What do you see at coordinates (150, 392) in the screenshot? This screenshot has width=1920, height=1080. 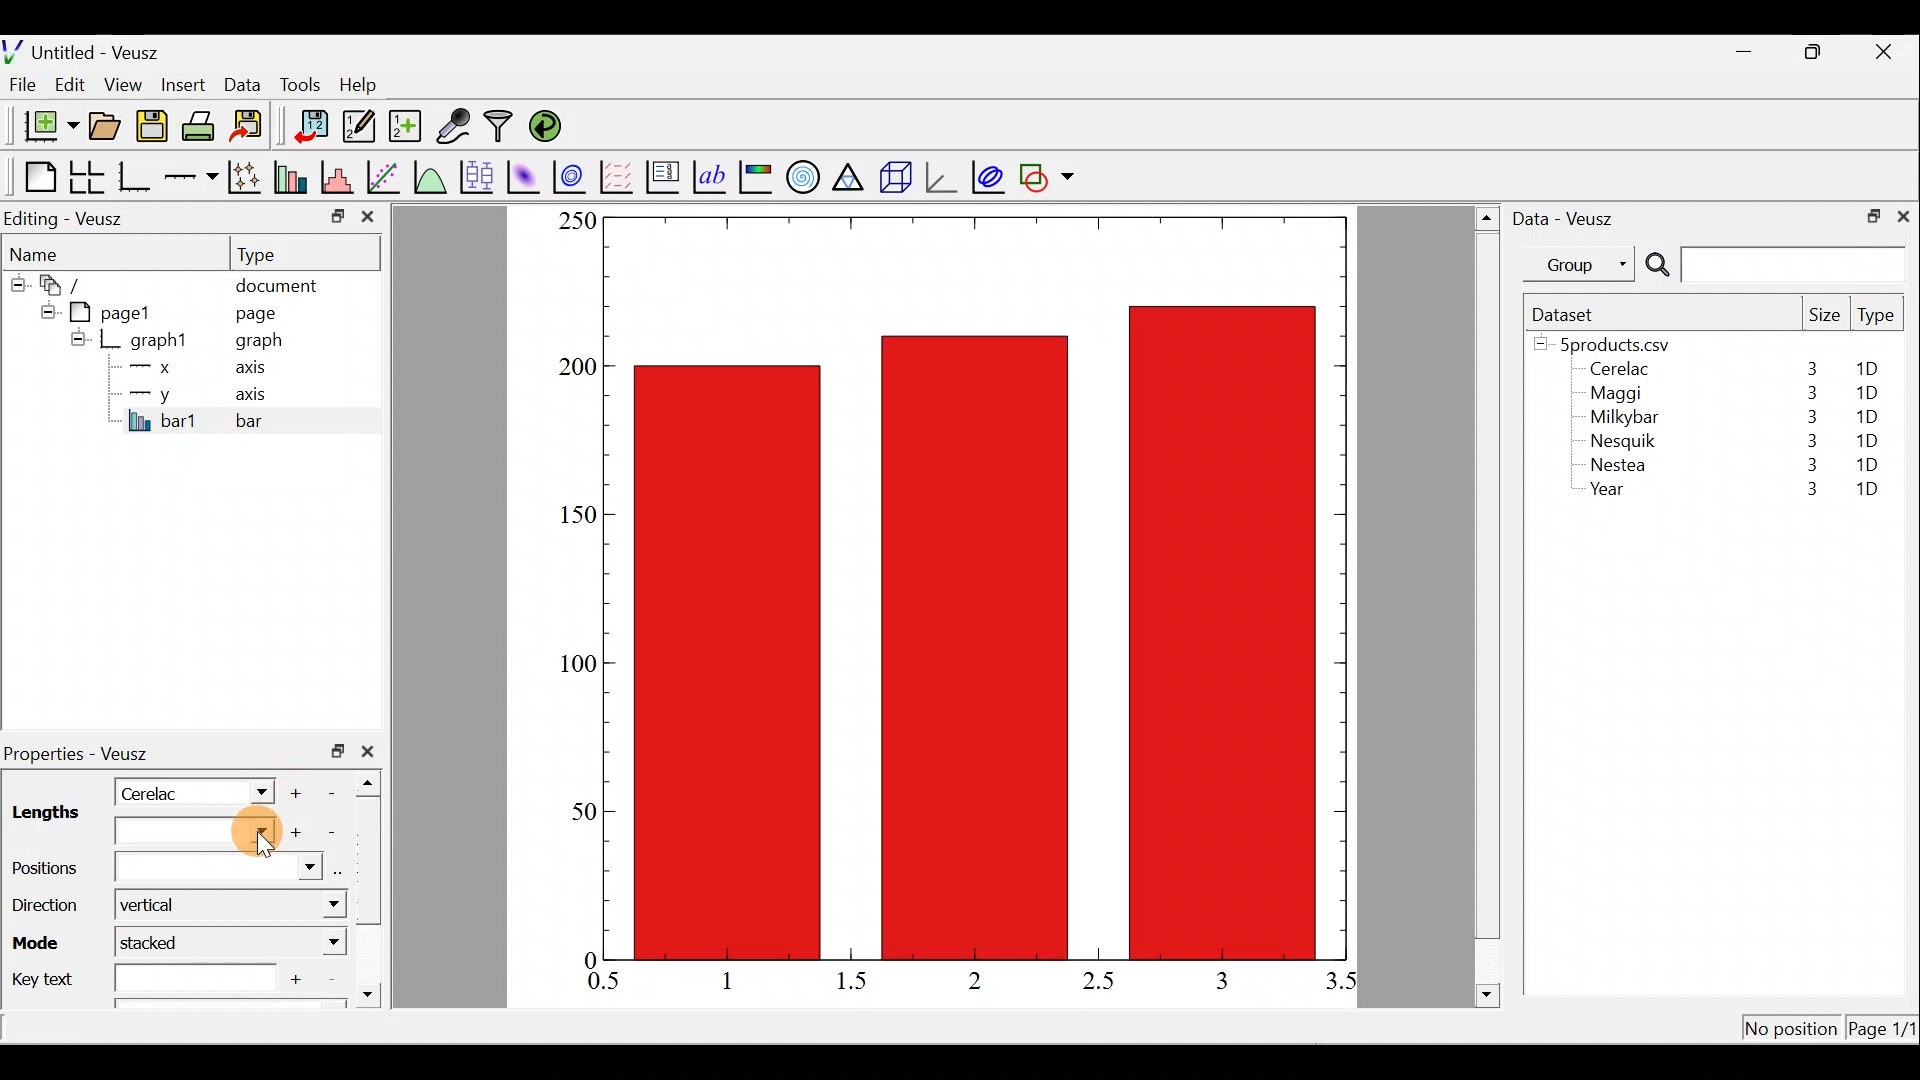 I see `y` at bounding box center [150, 392].